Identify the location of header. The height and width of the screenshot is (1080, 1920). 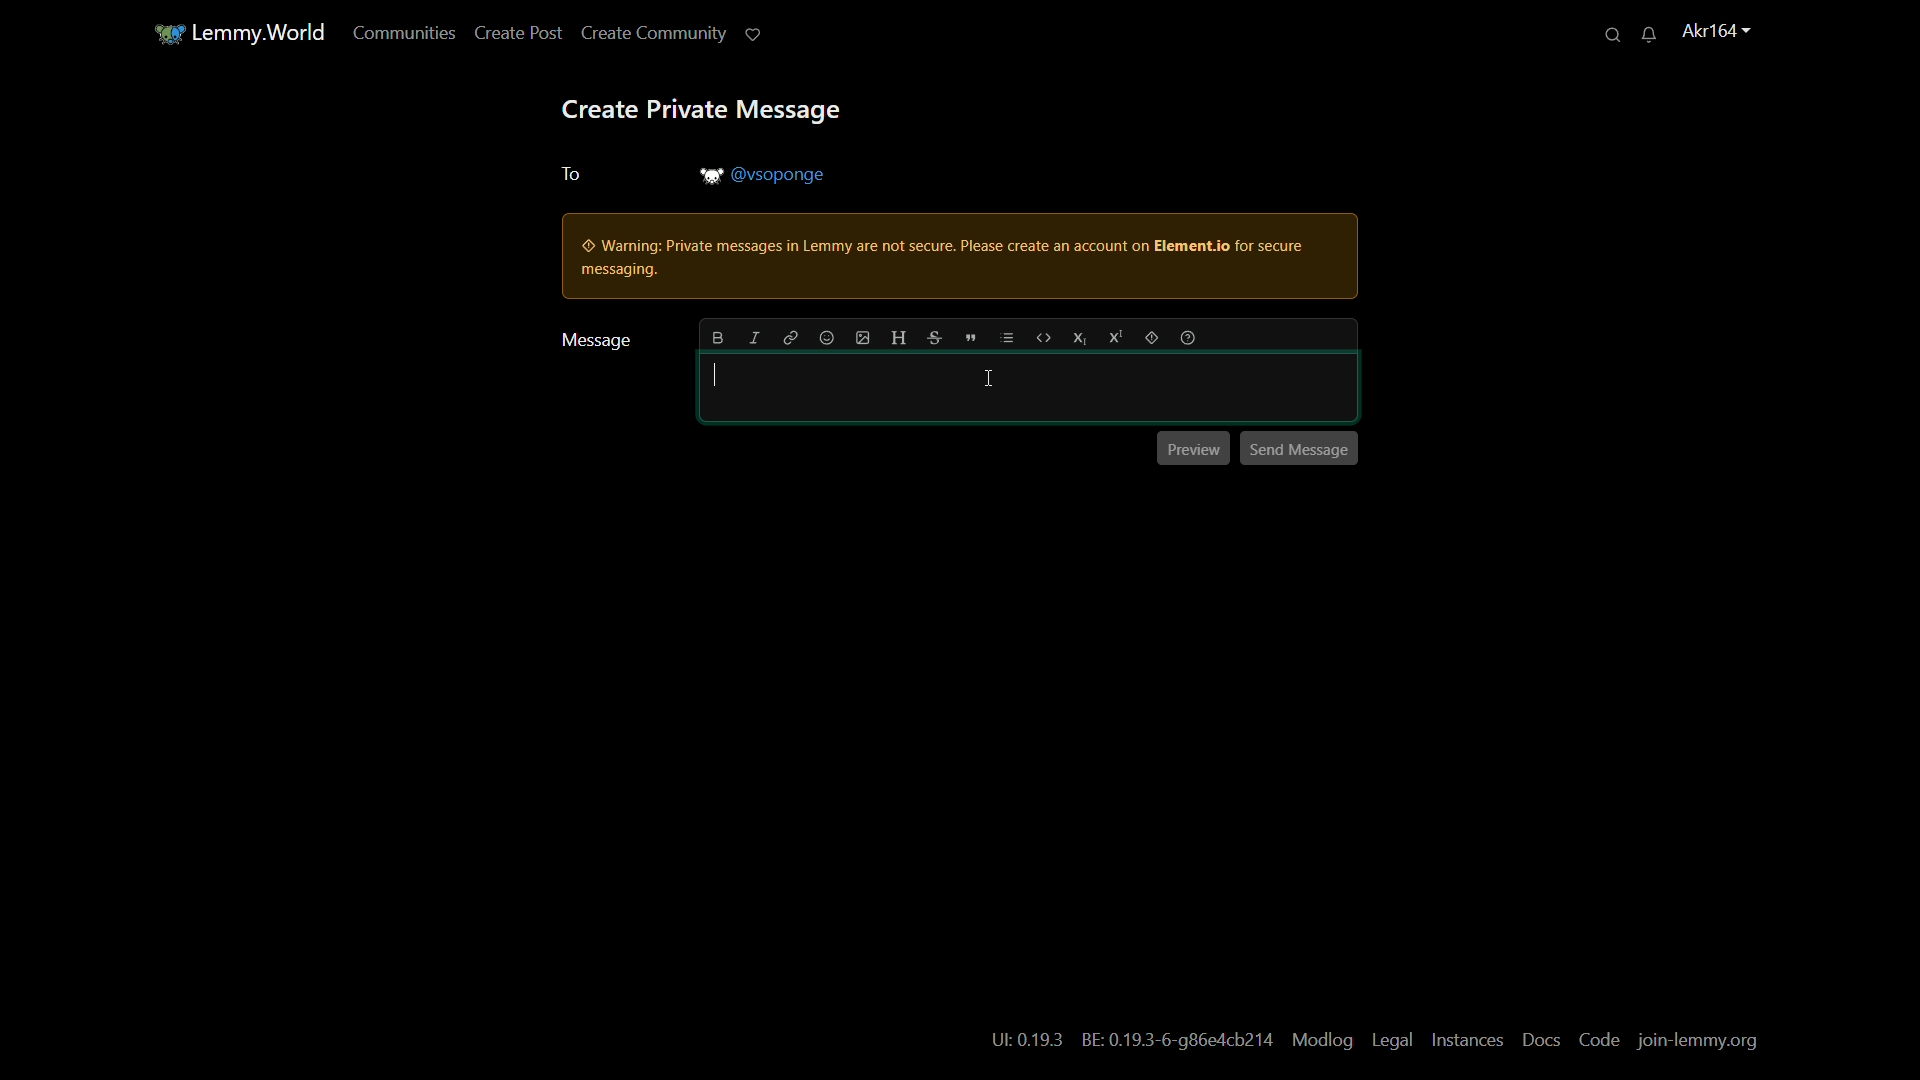
(899, 338).